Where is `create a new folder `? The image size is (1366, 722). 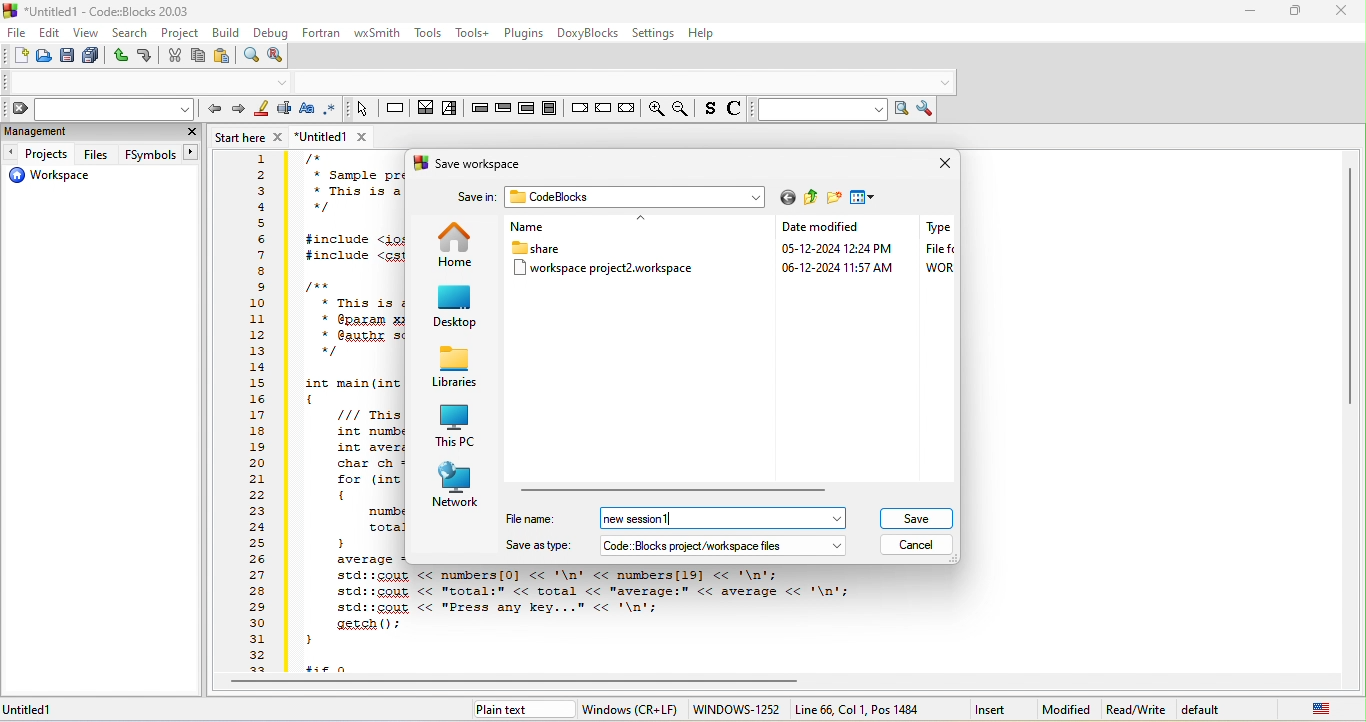
create a new folder  is located at coordinates (835, 199).